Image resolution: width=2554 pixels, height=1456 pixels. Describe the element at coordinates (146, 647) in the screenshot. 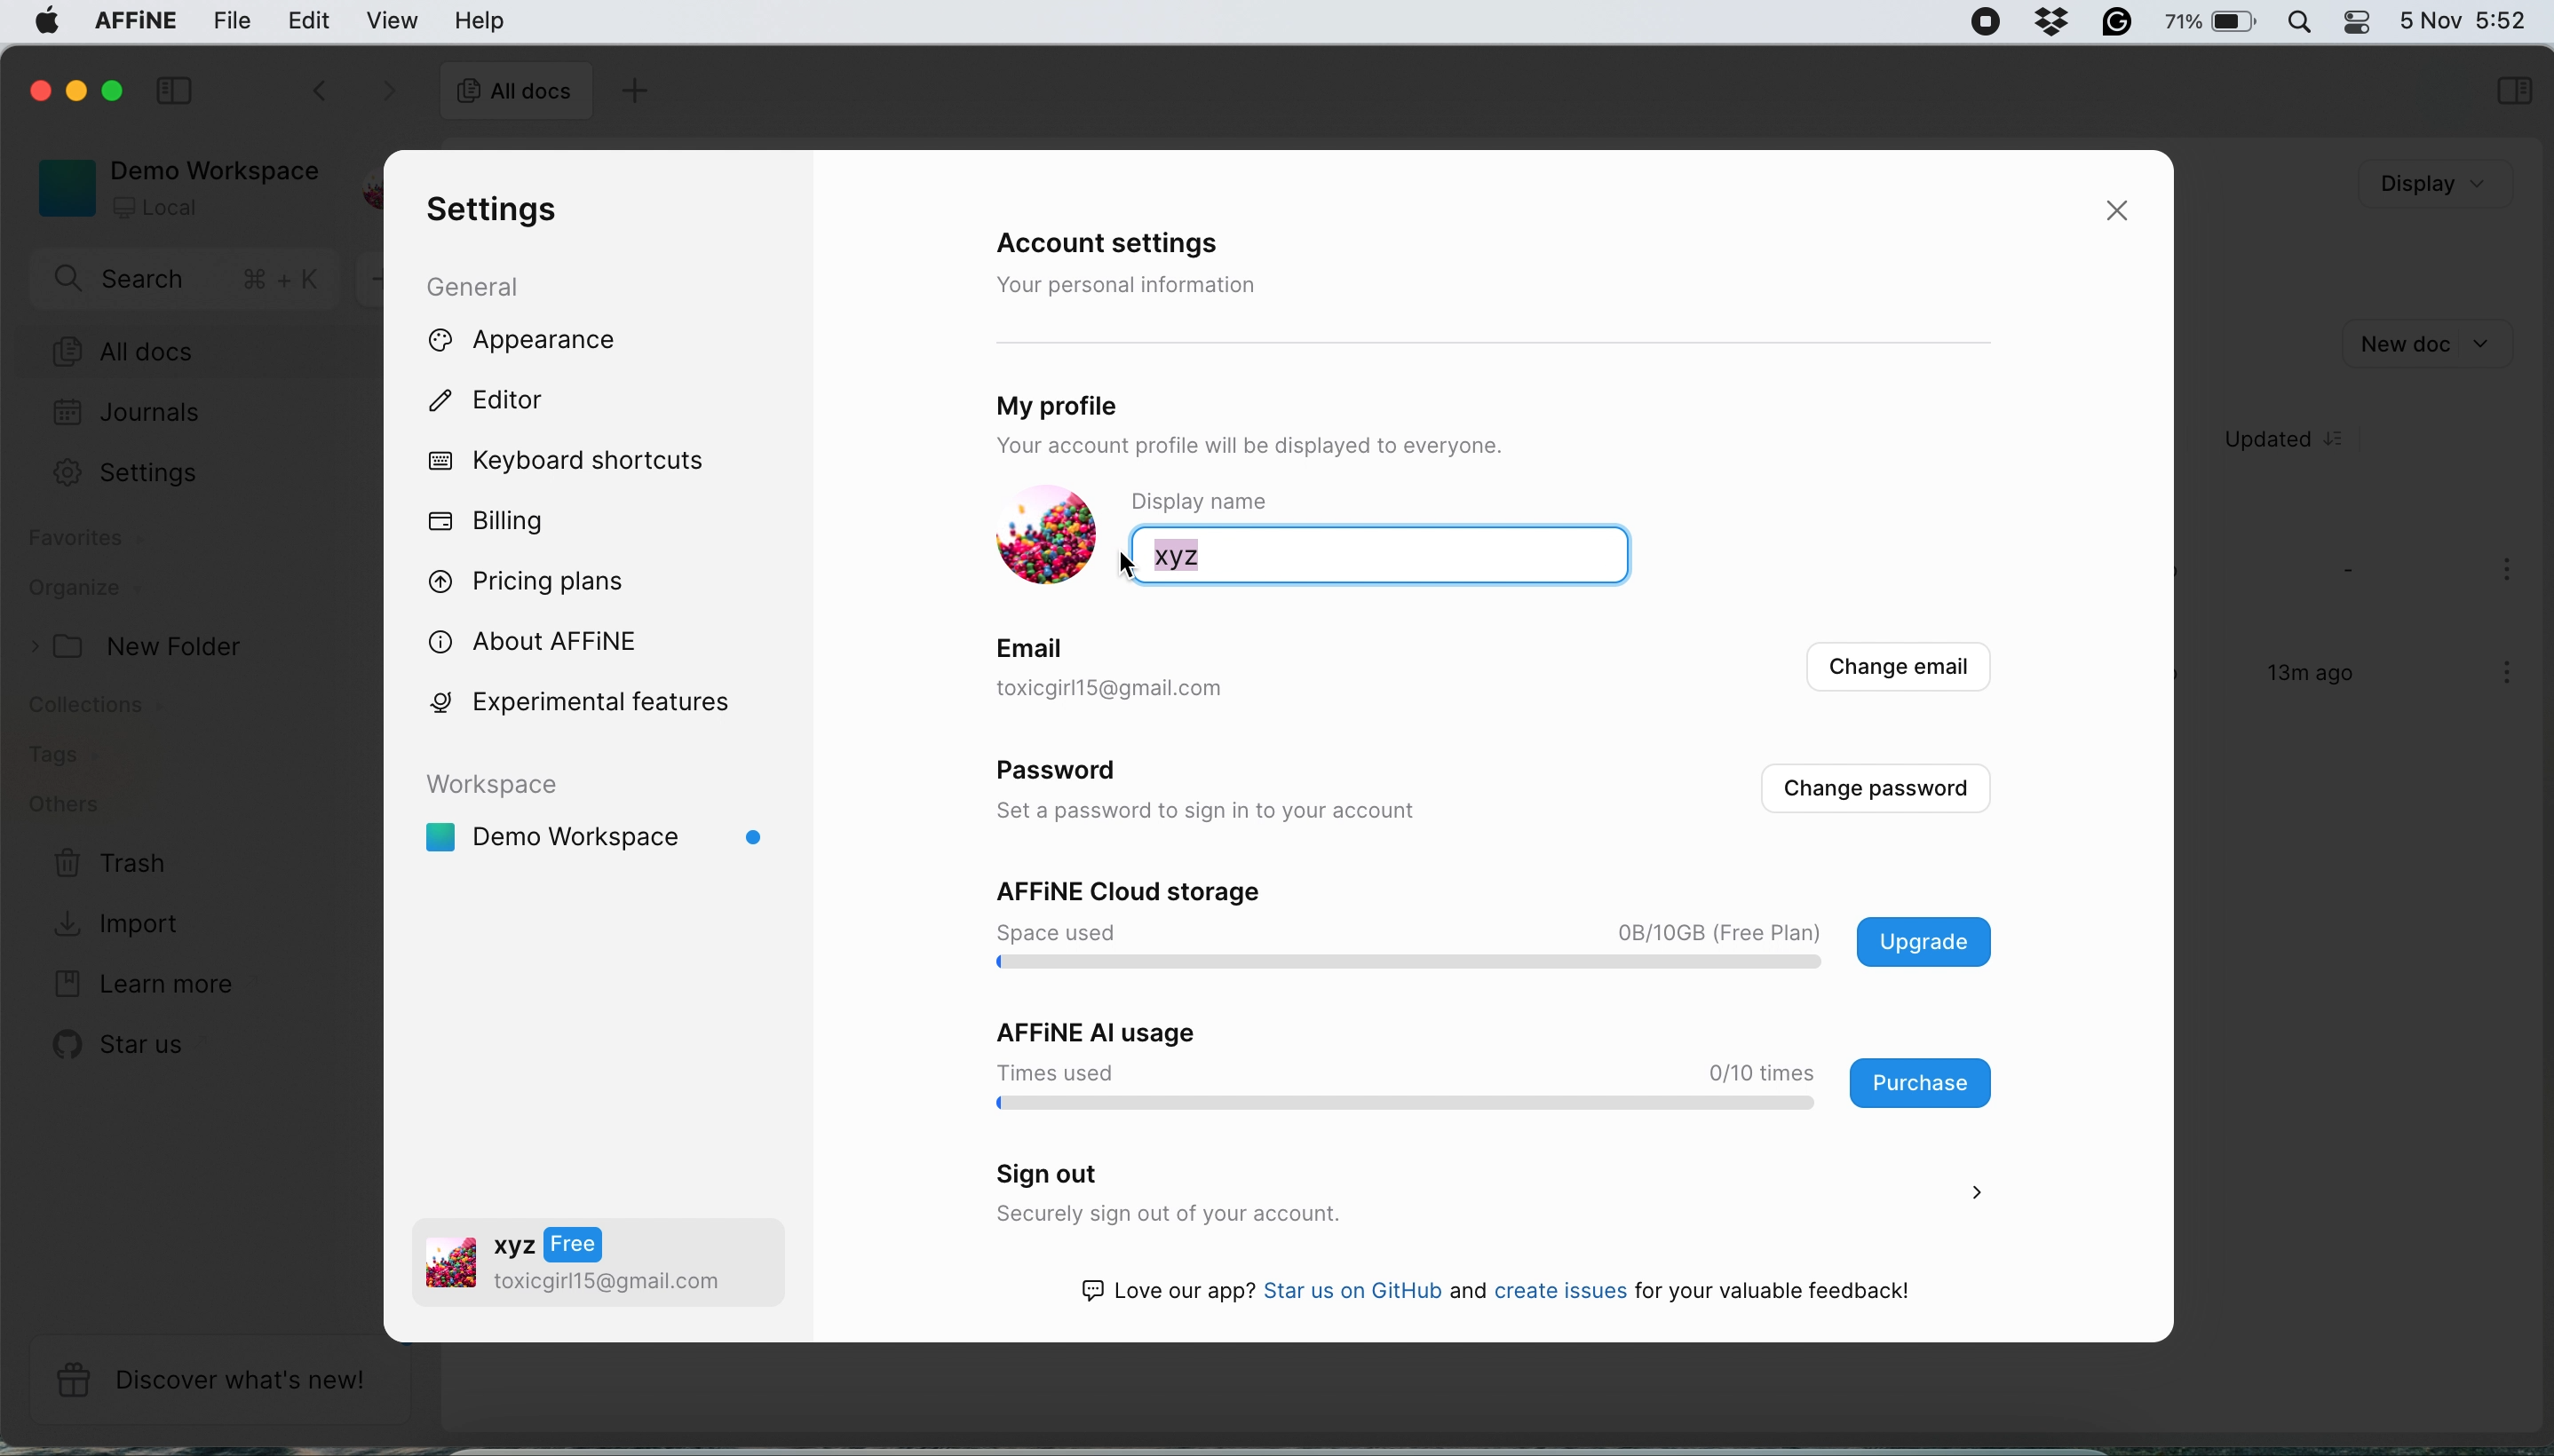

I see `new folder` at that location.